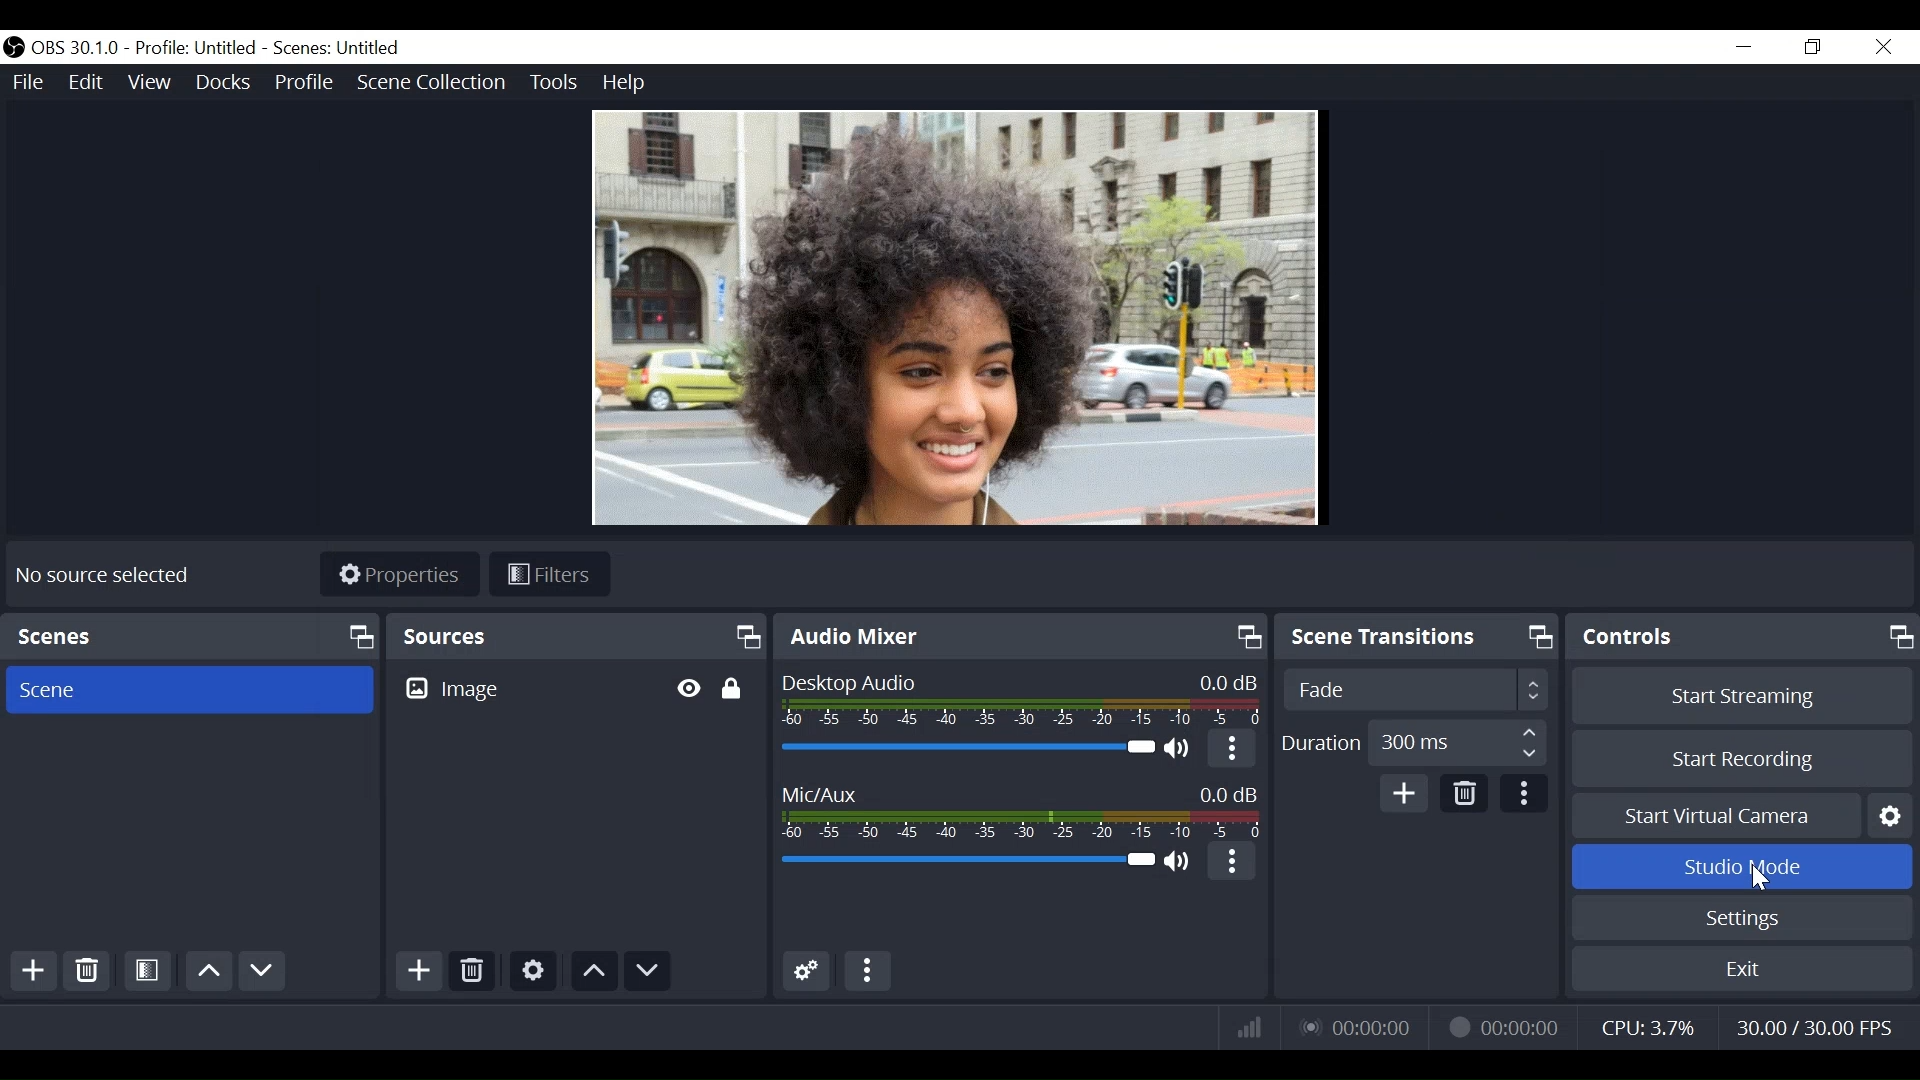 This screenshot has height=1080, width=1920. Describe the element at coordinates (967, 859) in the screenshot. I see `Mic/Aux` at that location.